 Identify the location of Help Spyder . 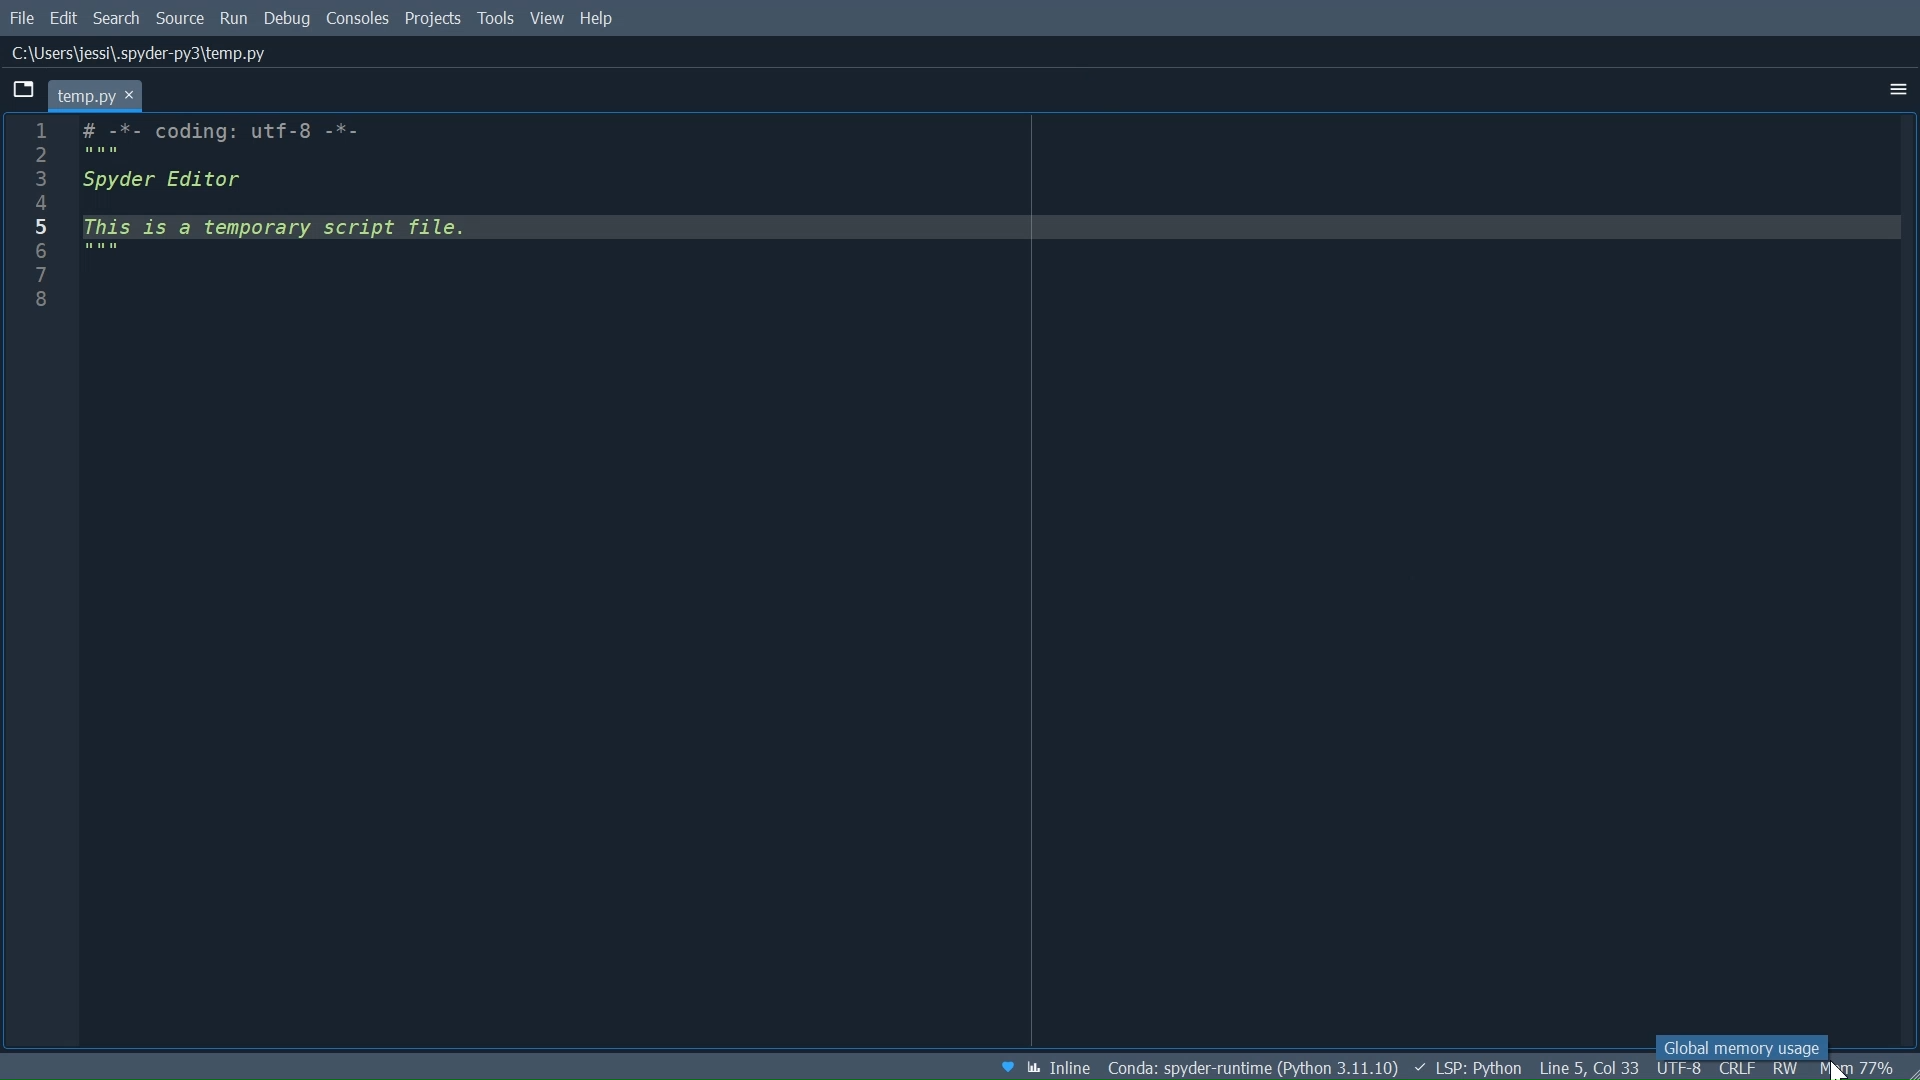
(1004, 1066).